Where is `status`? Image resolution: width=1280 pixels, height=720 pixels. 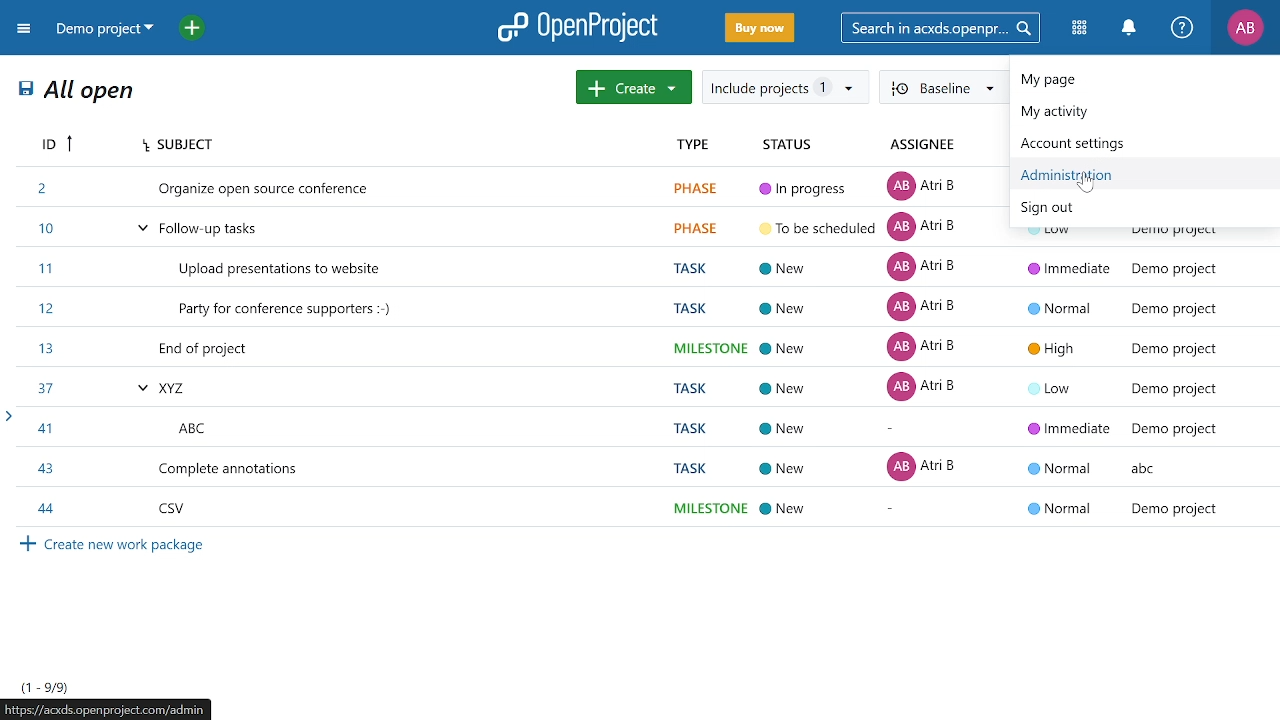
status is located at coordinates (788, 144).